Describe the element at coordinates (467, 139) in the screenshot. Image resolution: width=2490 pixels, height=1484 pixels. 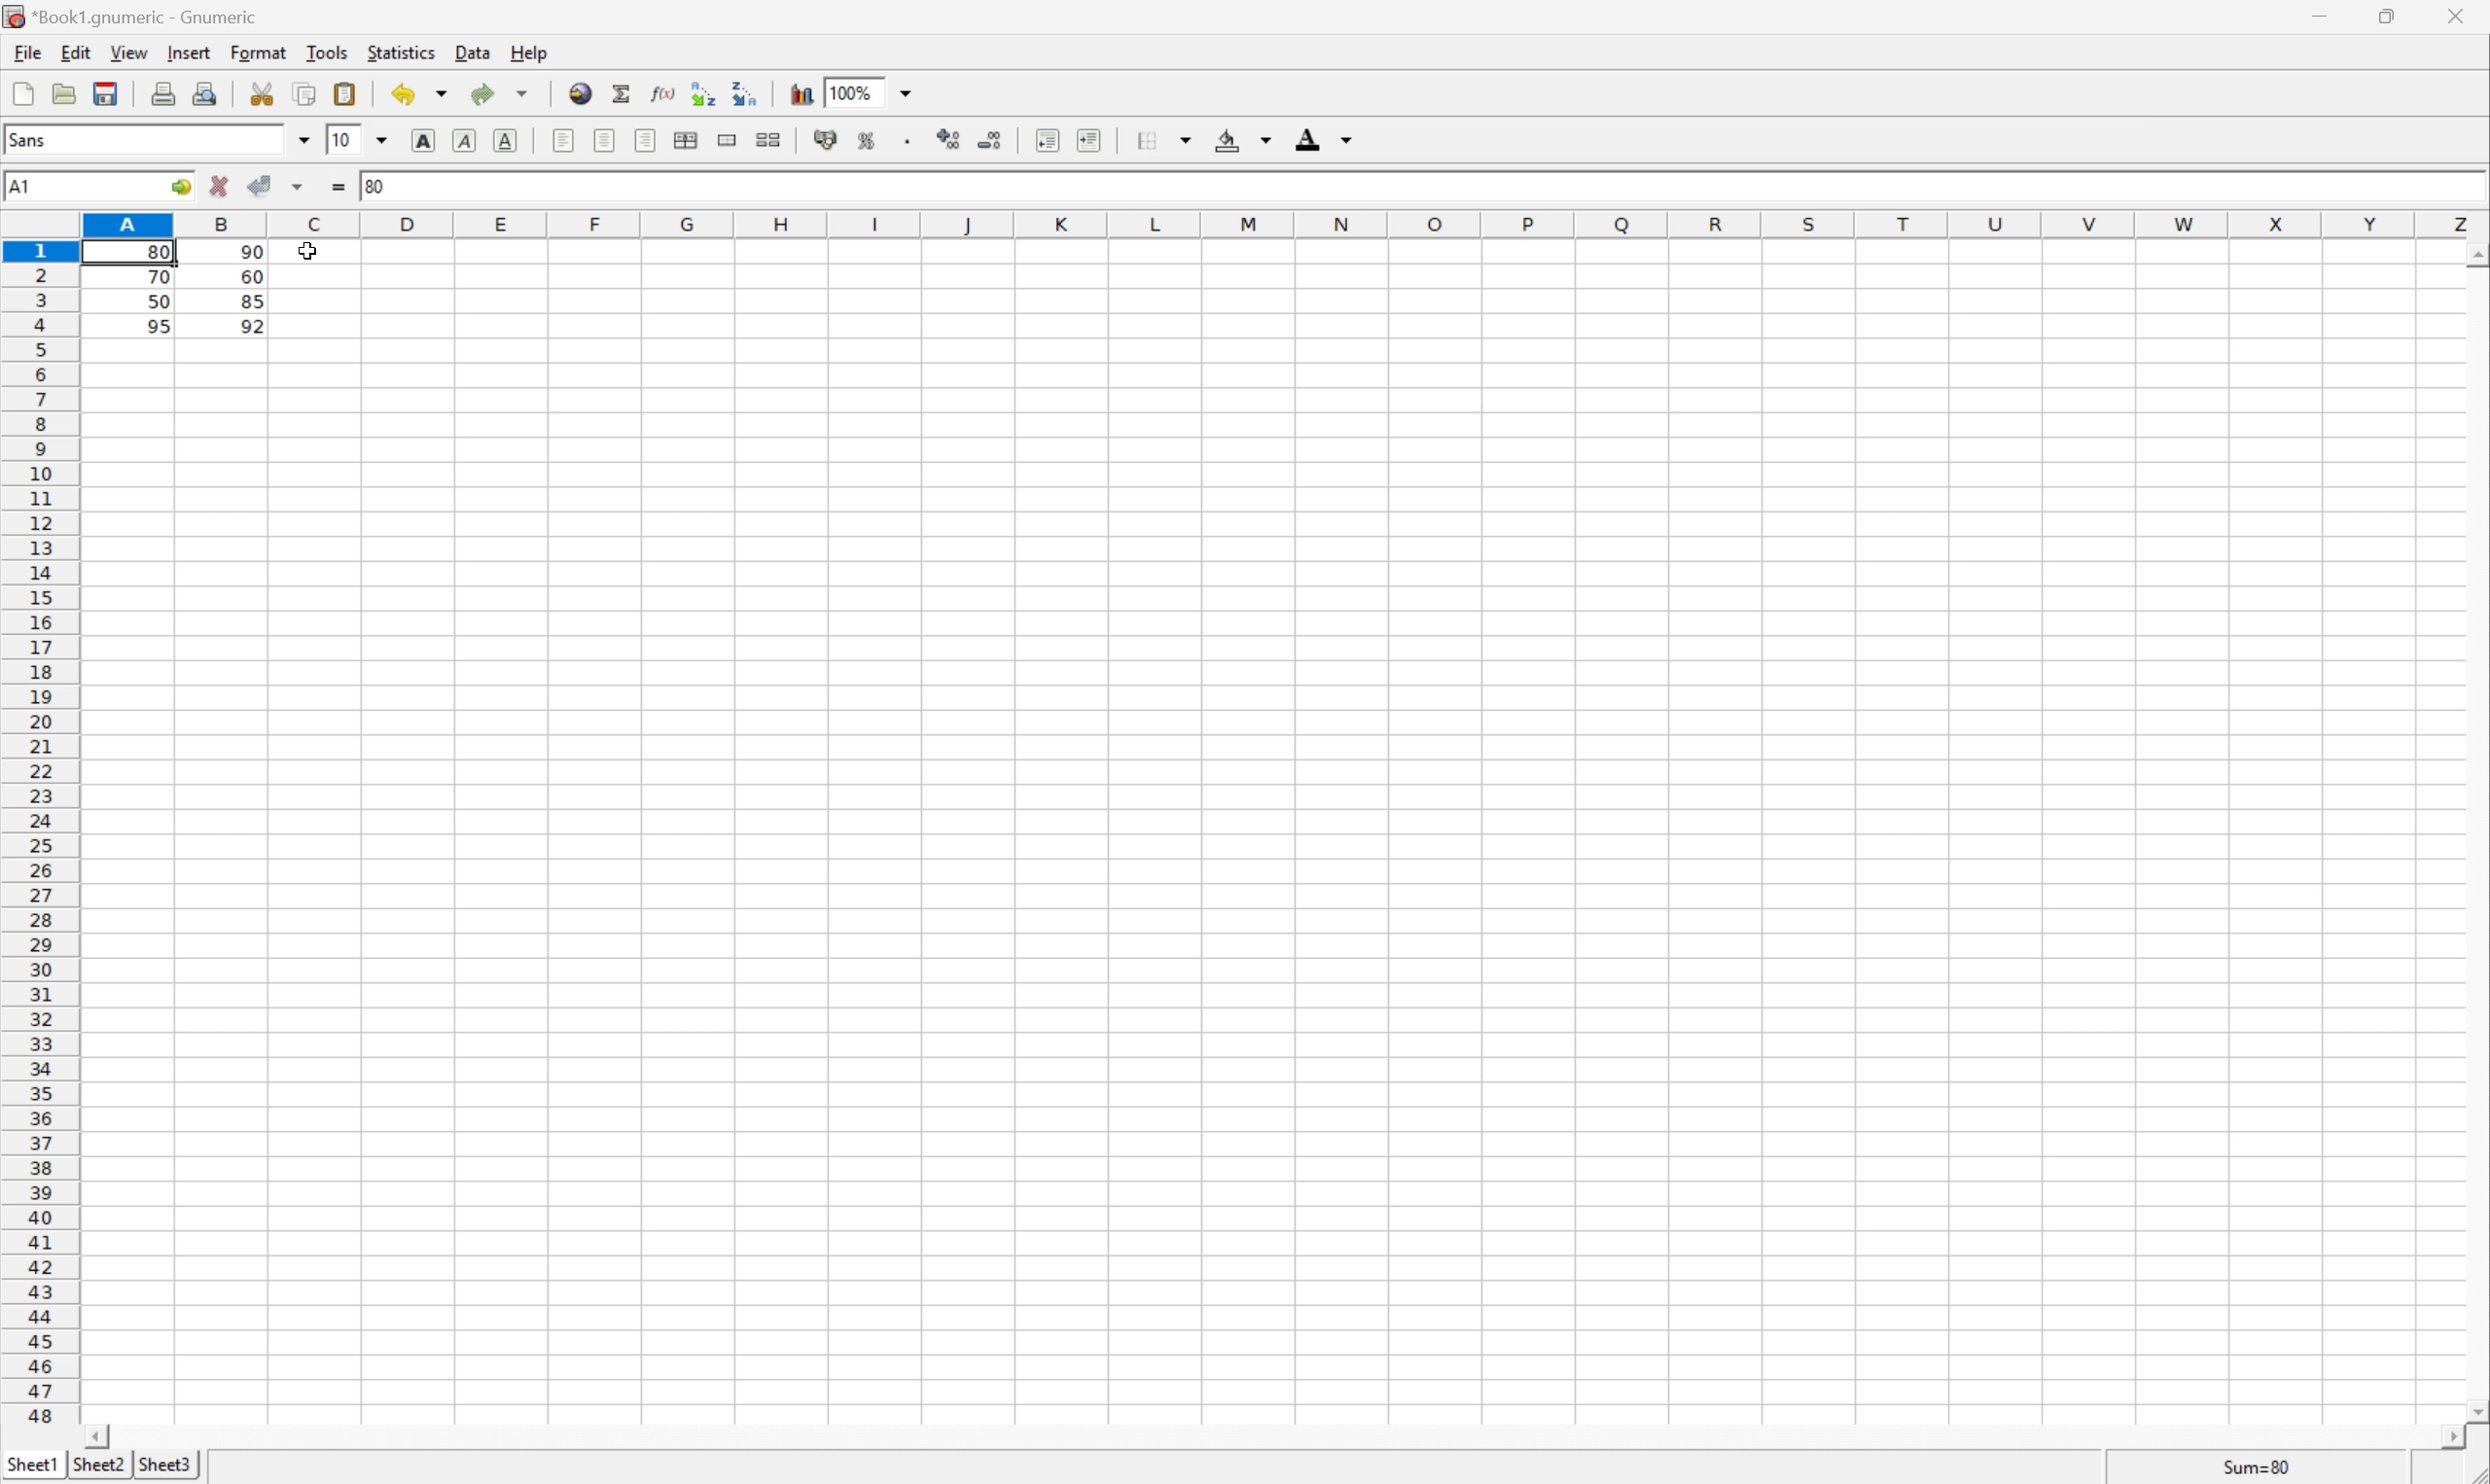
I see `Italic` at that location.